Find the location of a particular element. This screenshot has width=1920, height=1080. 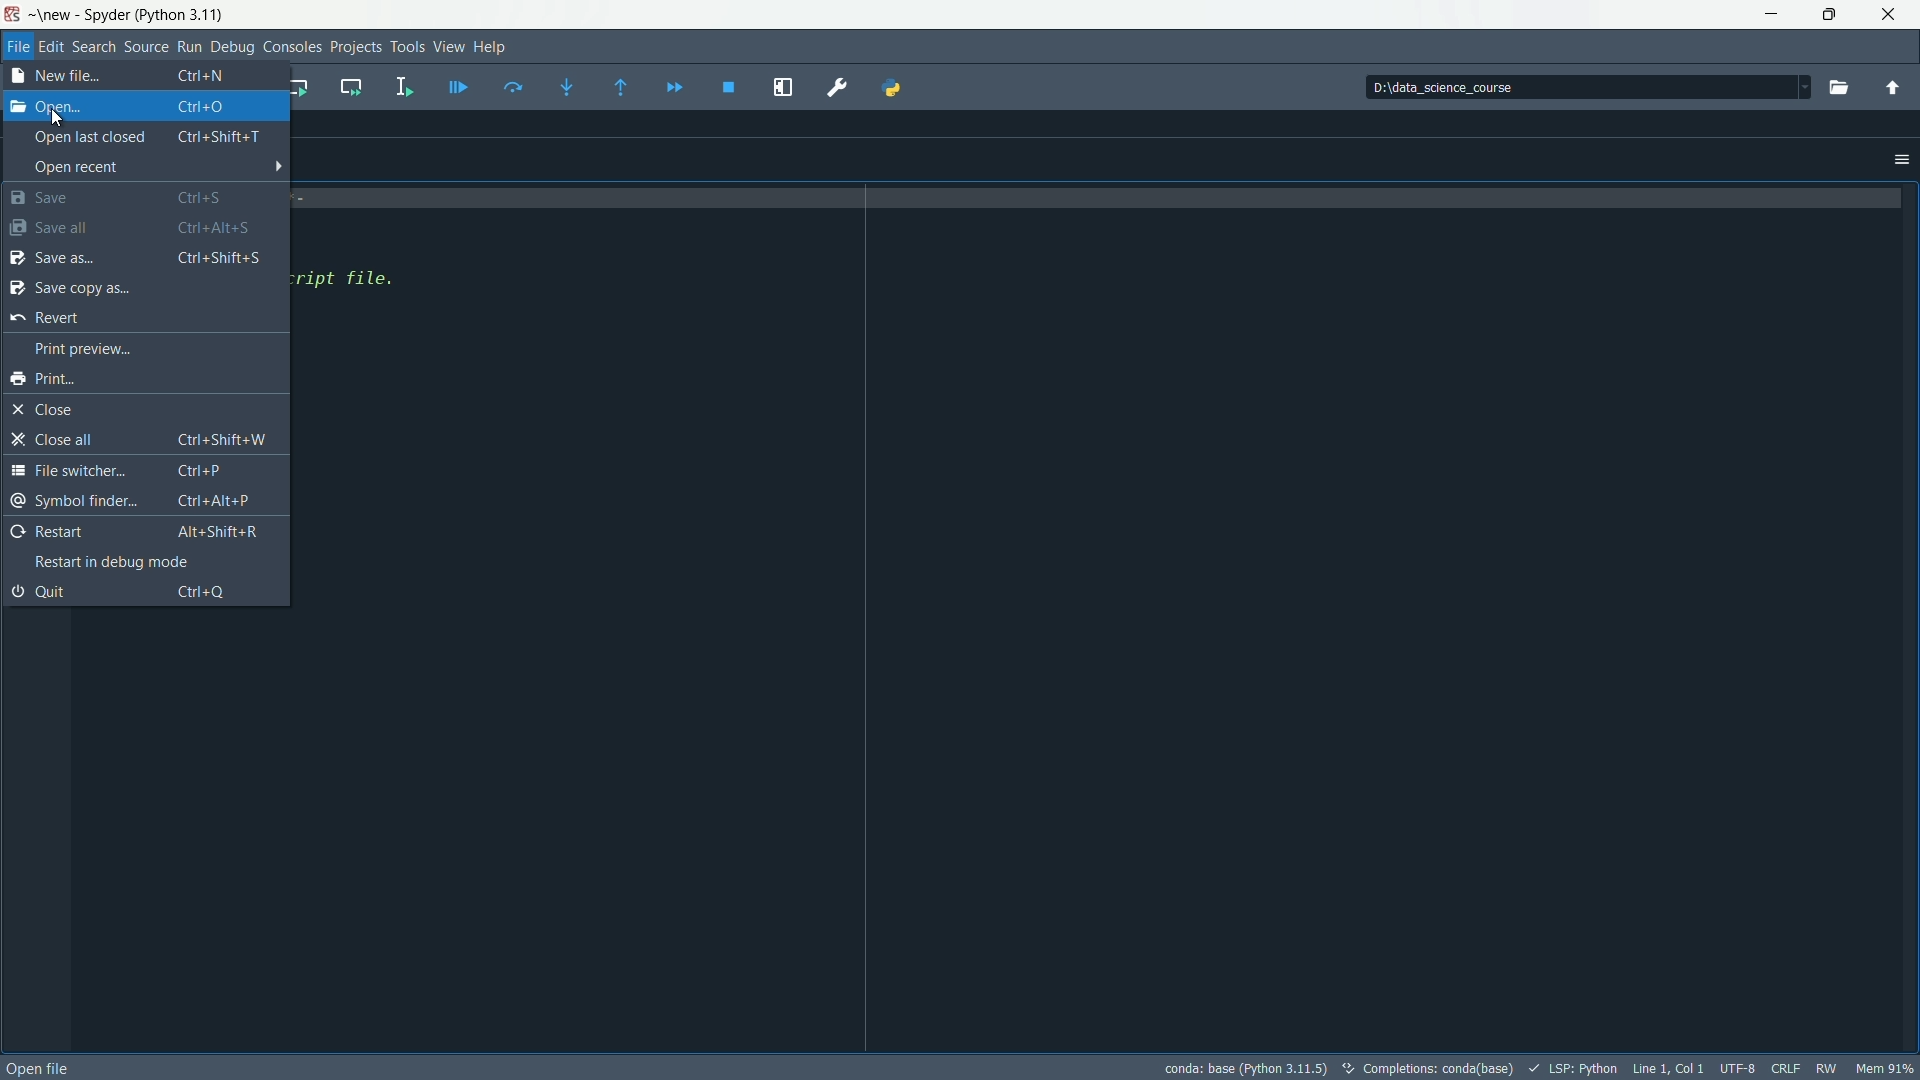

symbol finder is located at coordinates (139, 505).